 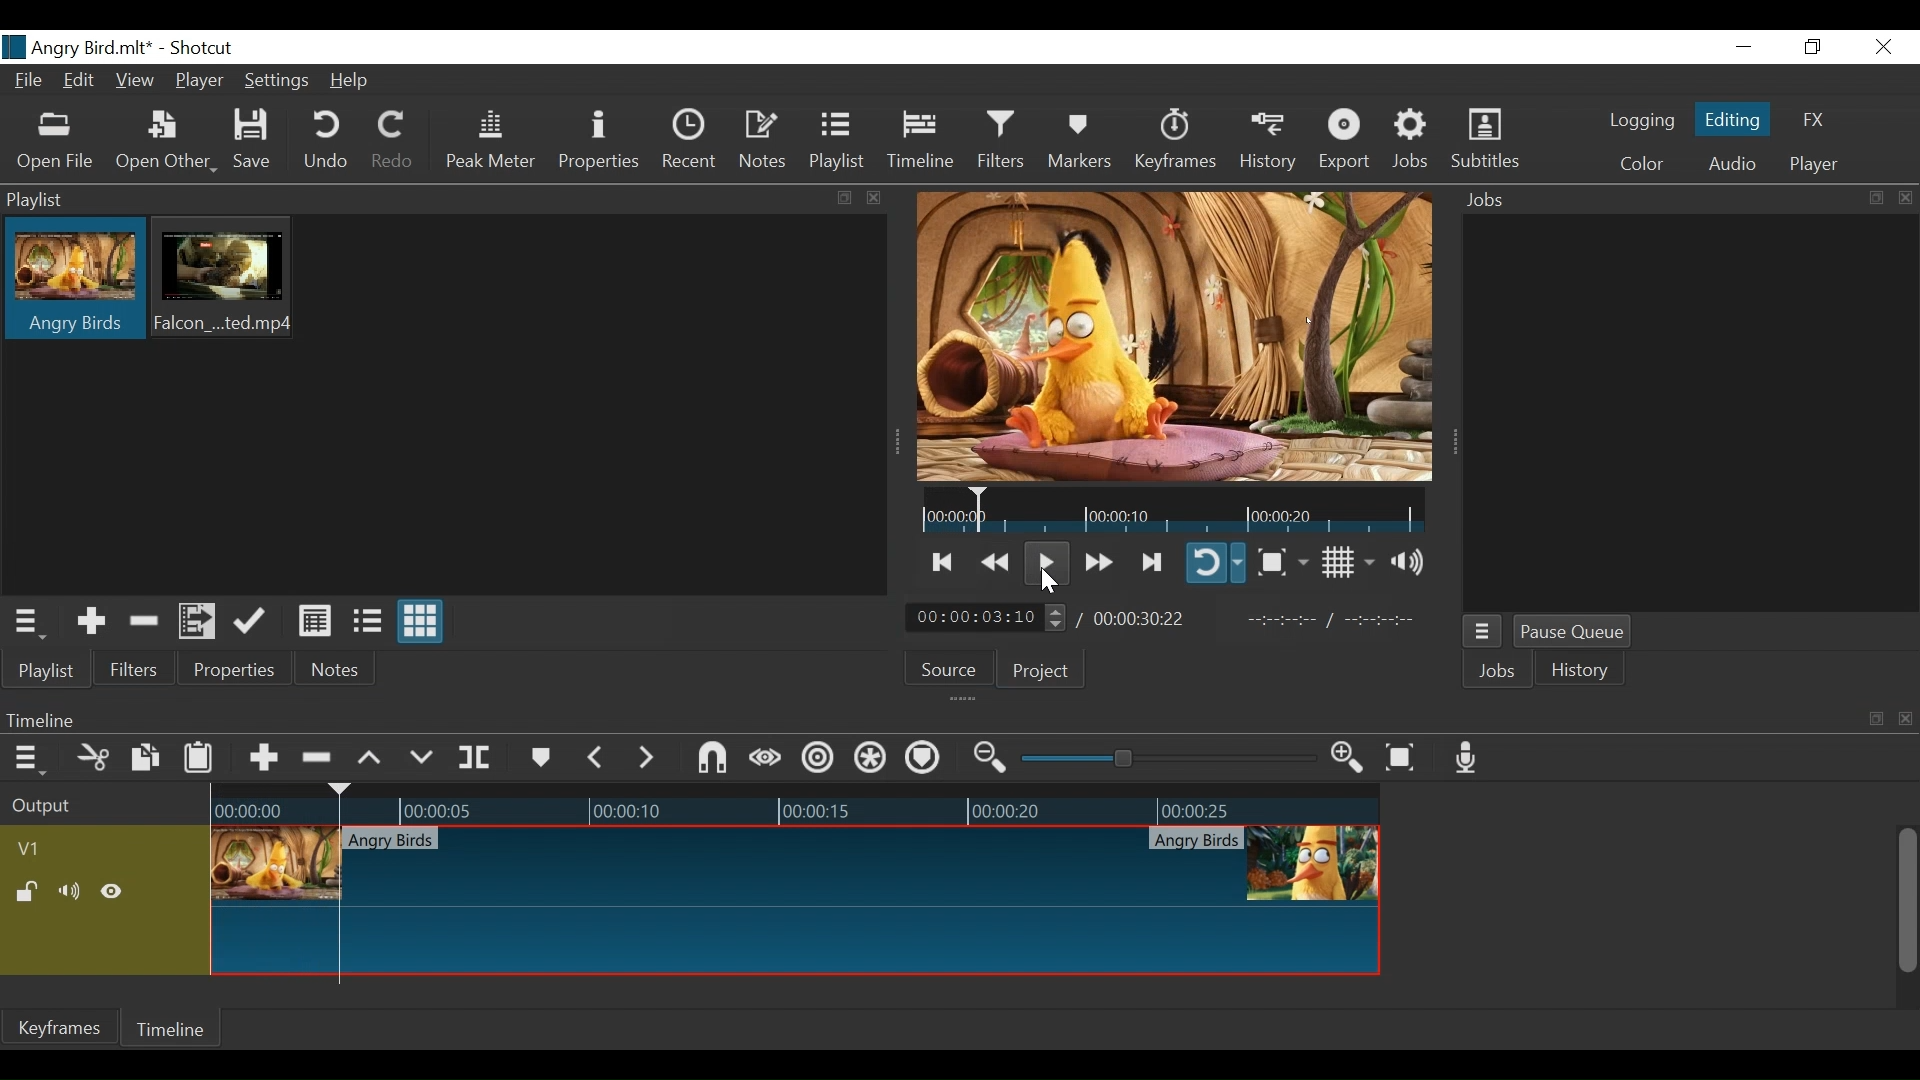 I want to click on Subtitles, so click(x=1487, y=141).